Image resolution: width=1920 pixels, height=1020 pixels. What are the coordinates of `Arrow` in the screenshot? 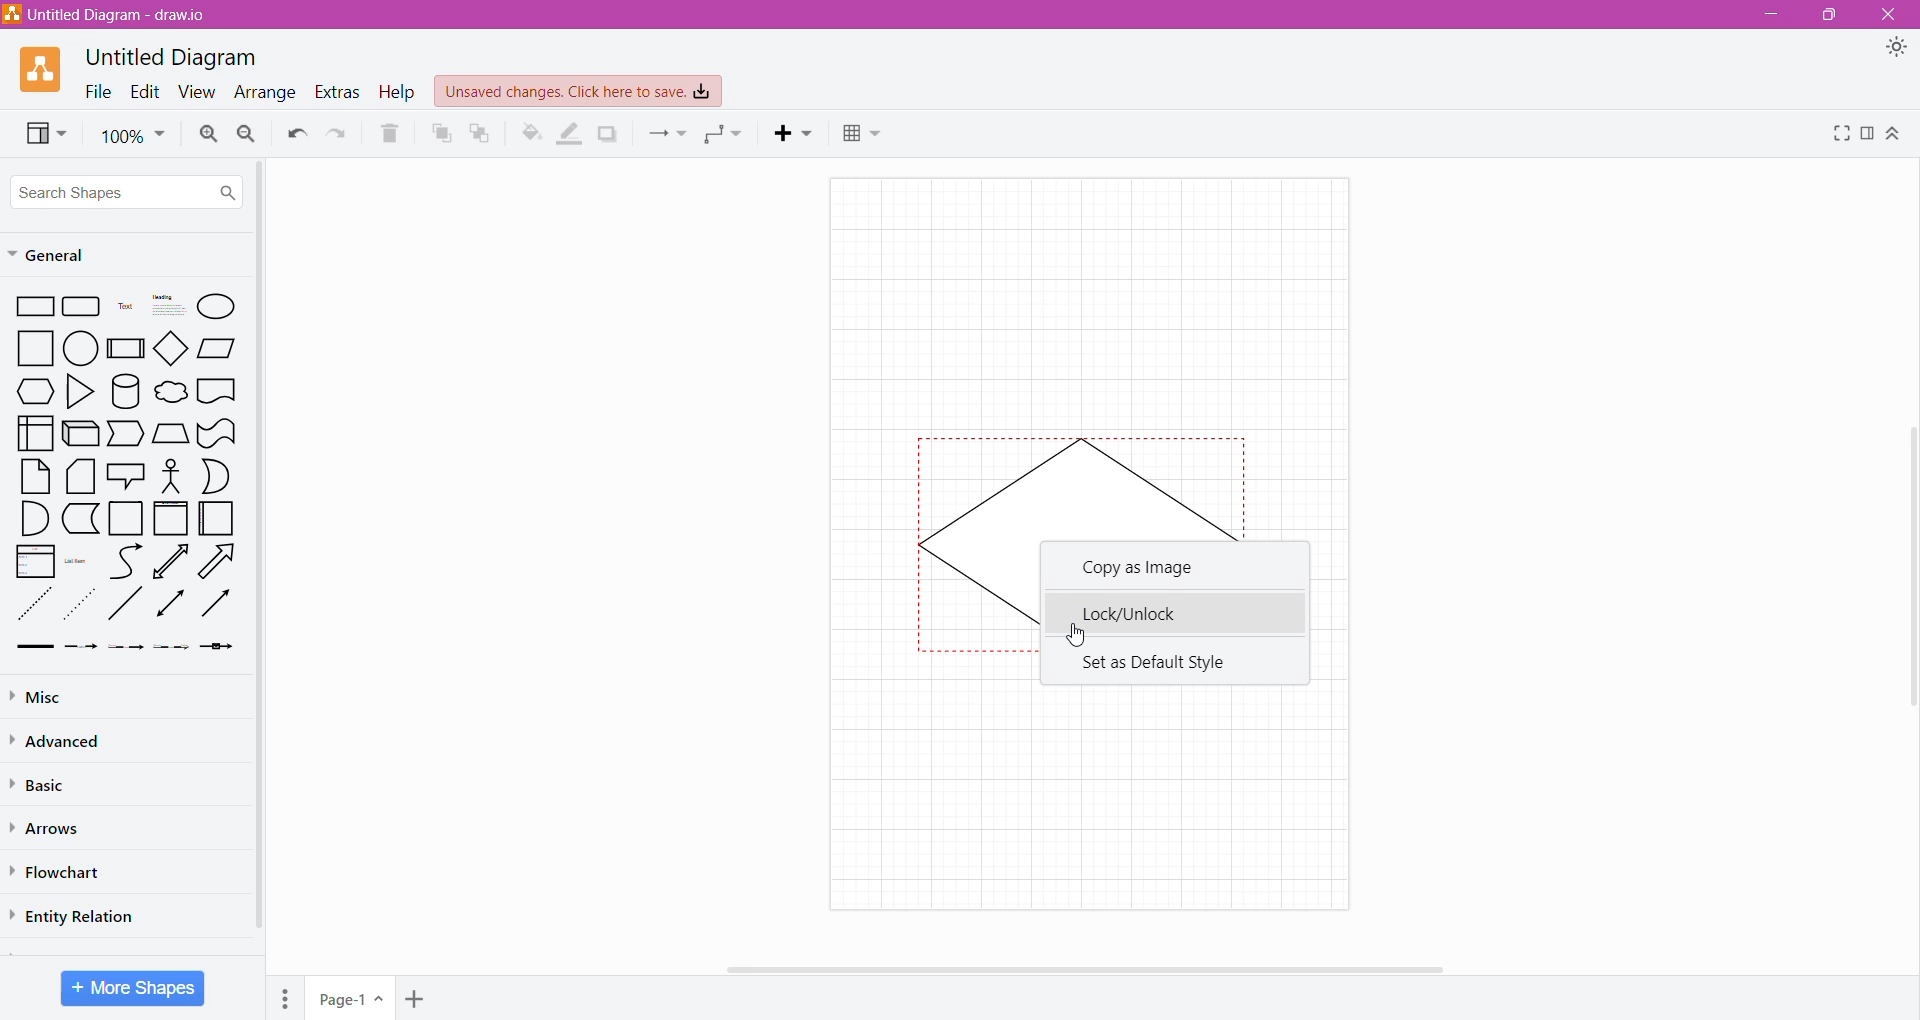 It's located at (221, 564).